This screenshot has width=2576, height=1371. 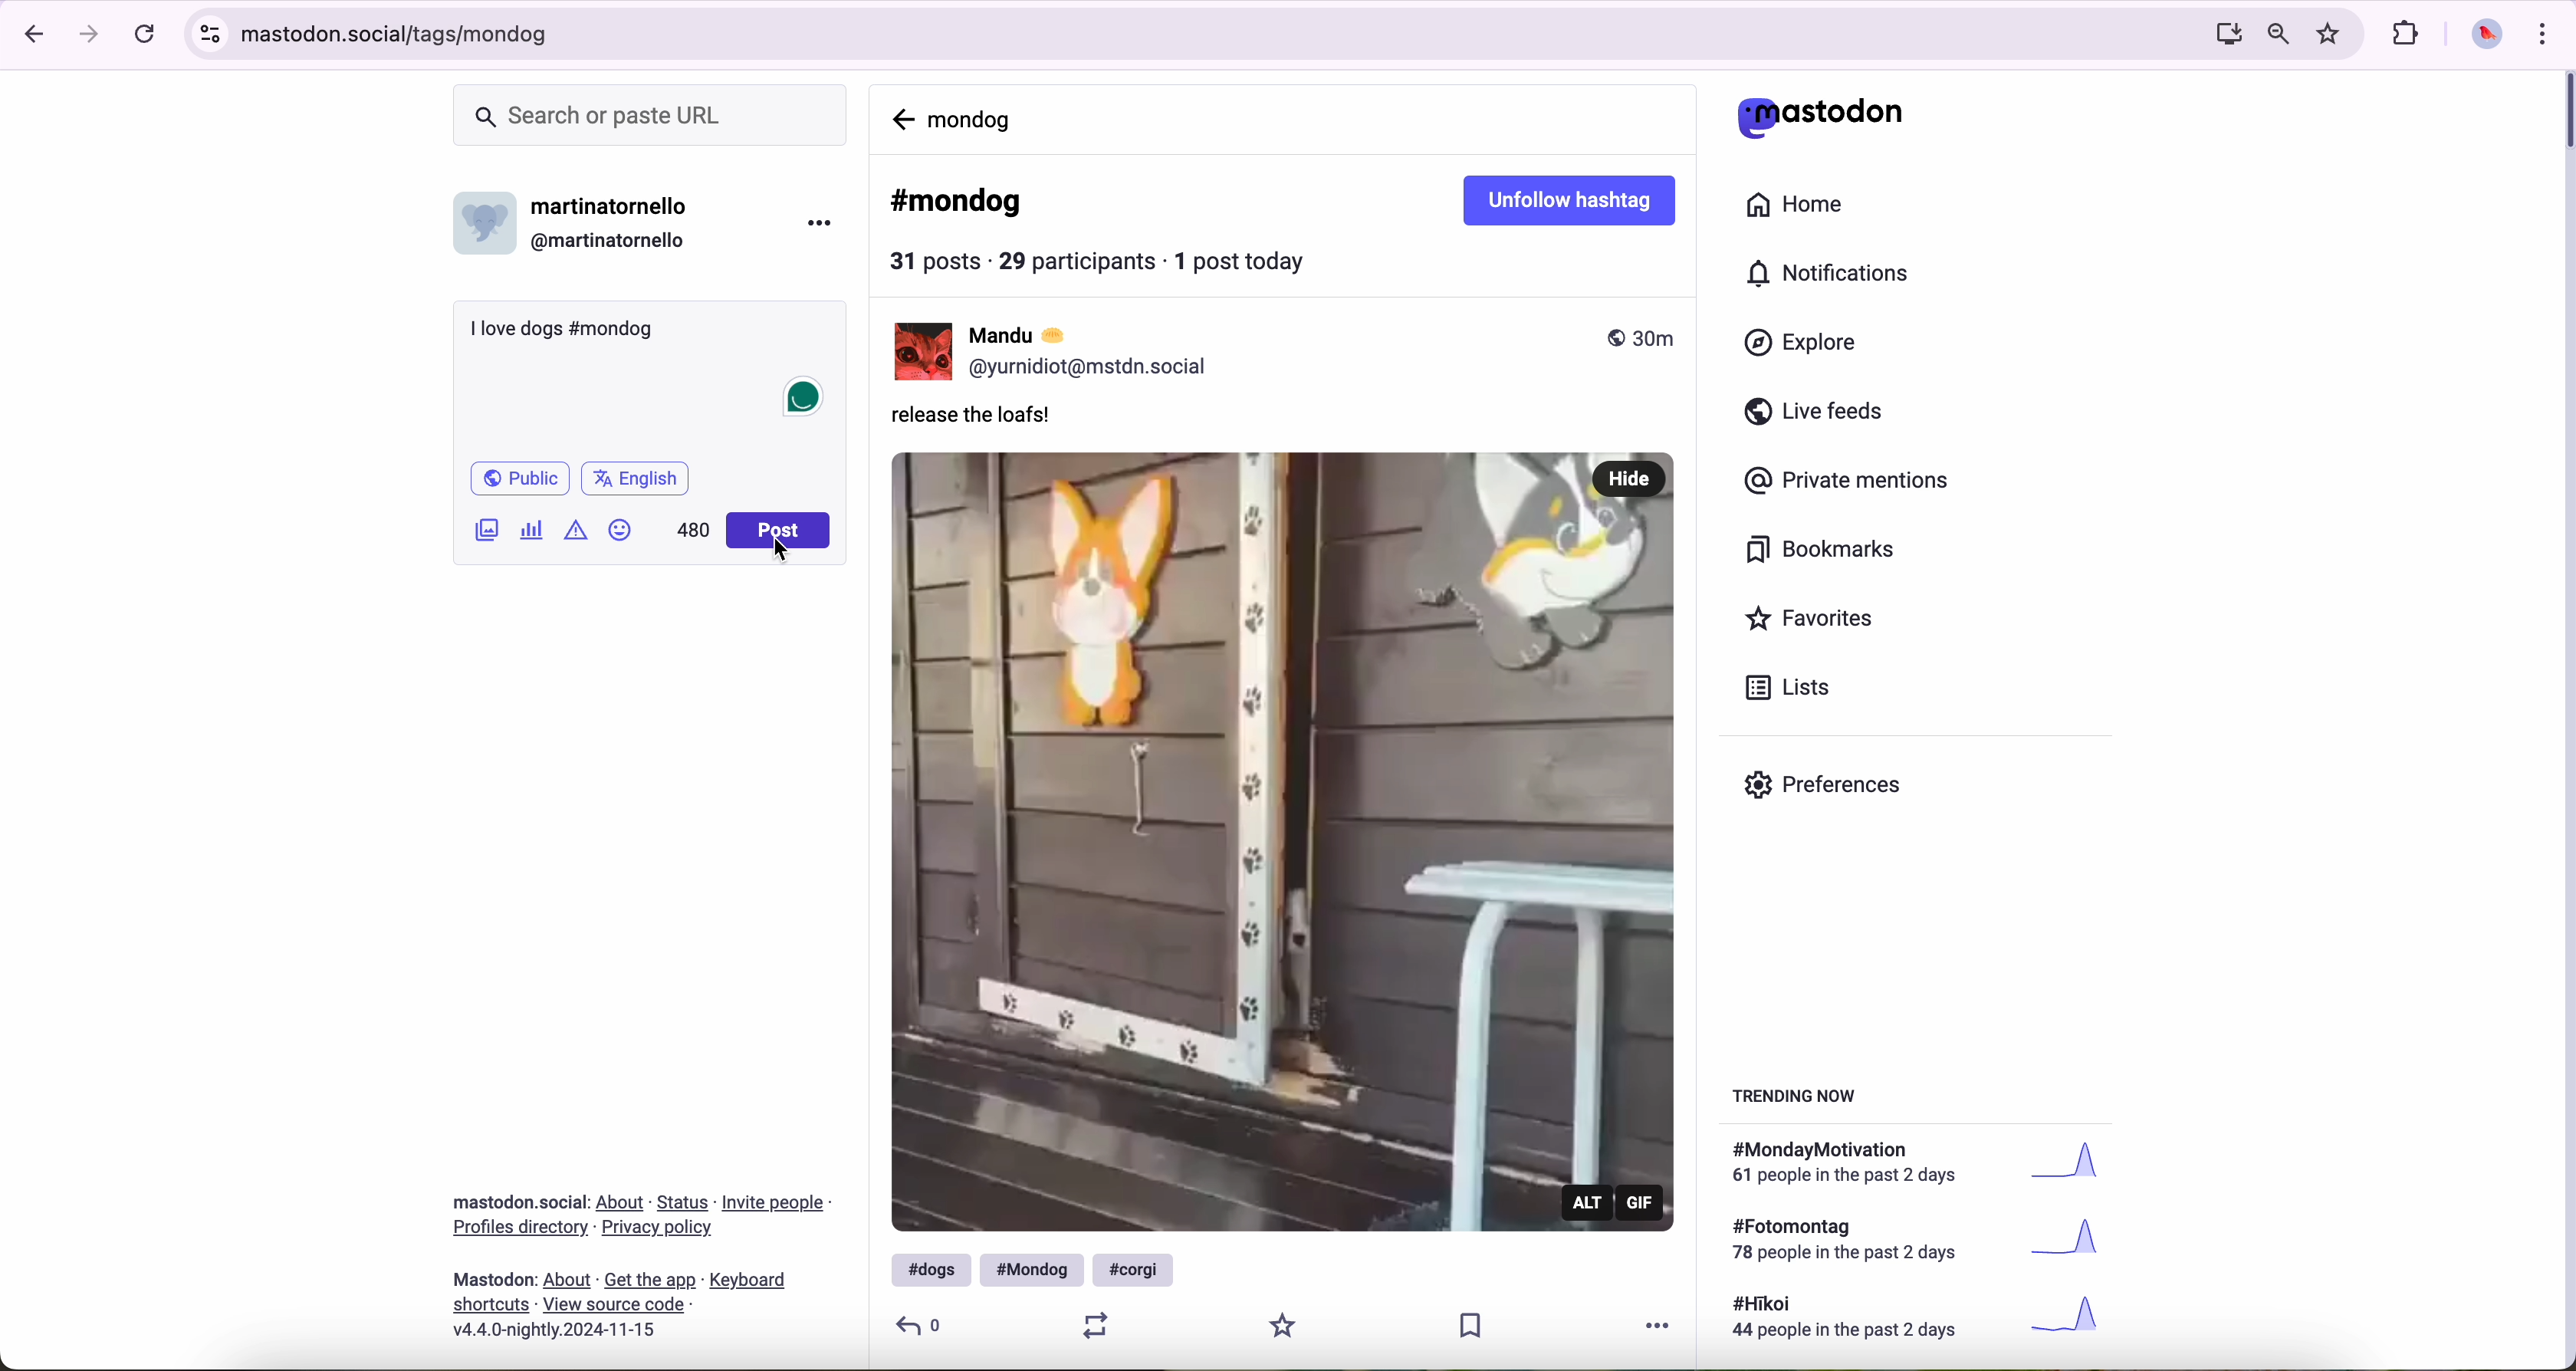 I want to click on screen, so click(x=2223, y=35).